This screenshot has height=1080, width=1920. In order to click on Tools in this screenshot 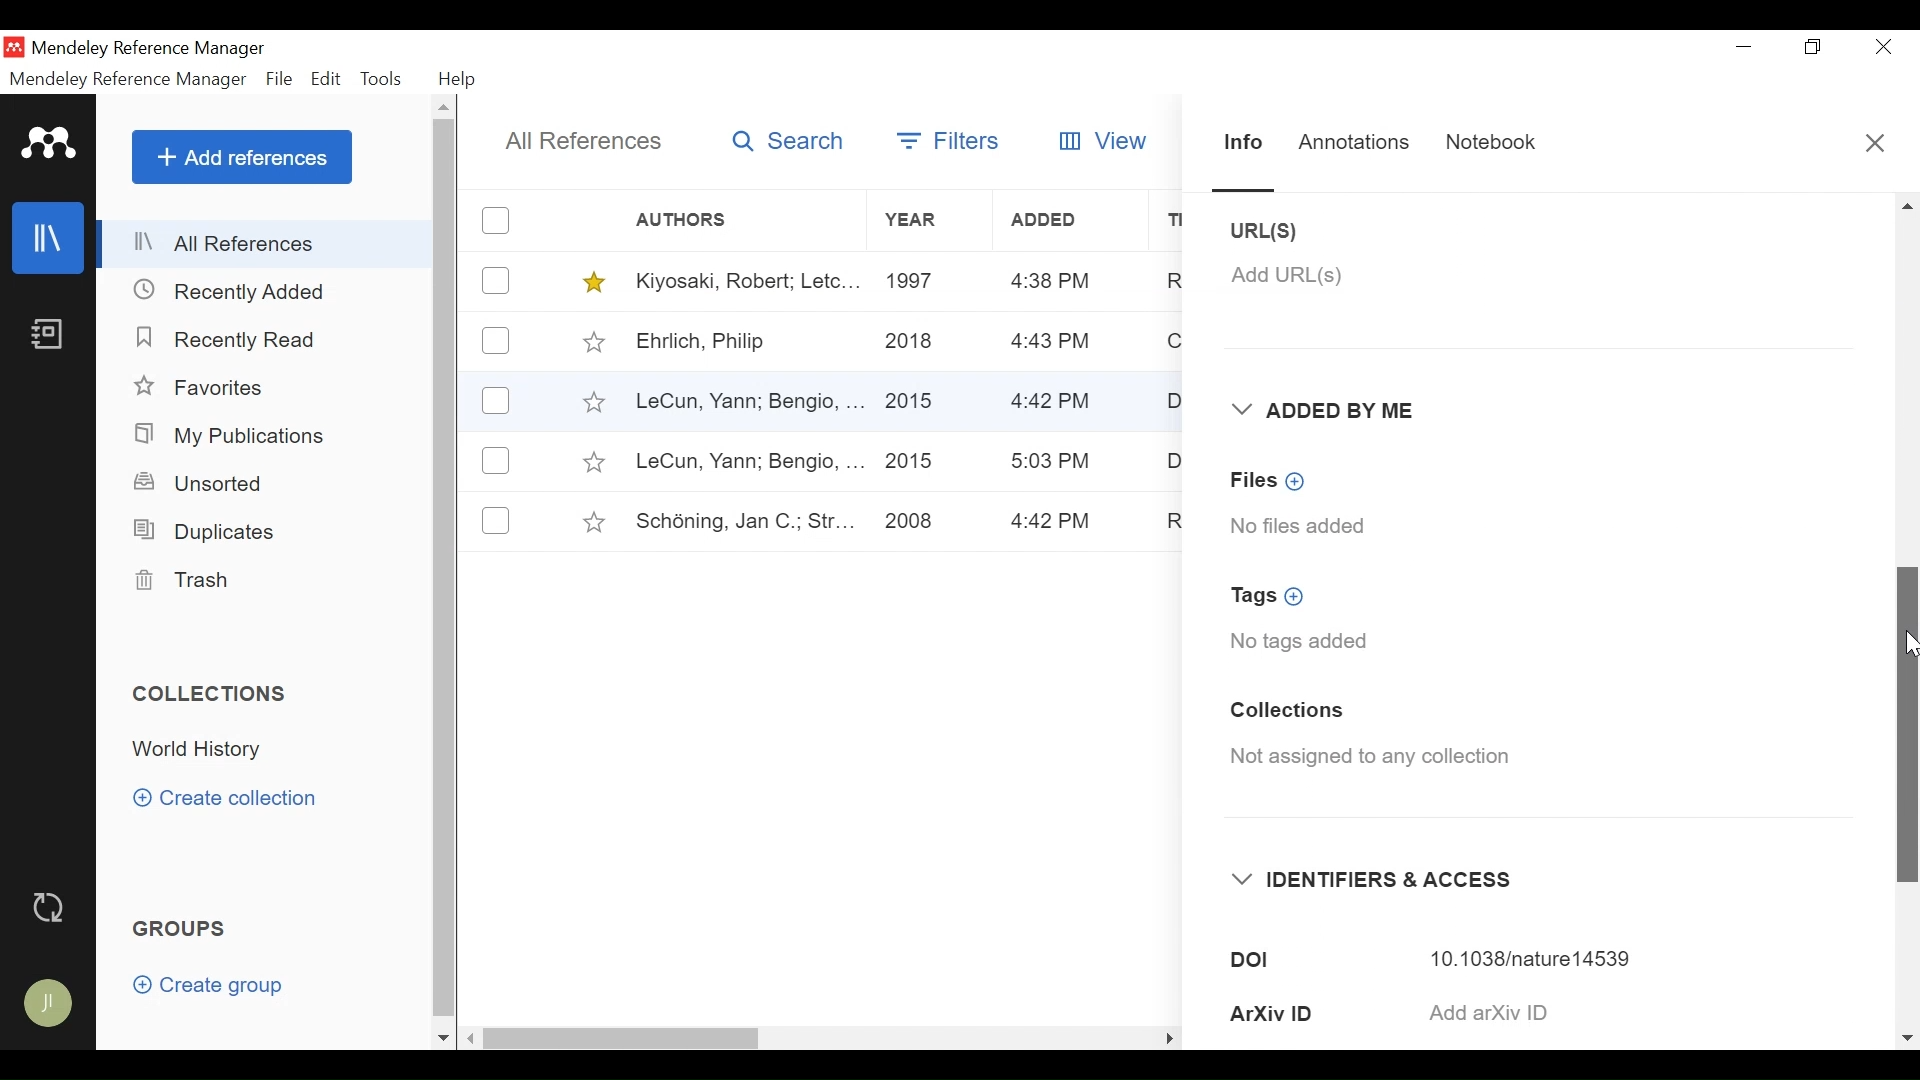, I will do `click(386, 79)`.